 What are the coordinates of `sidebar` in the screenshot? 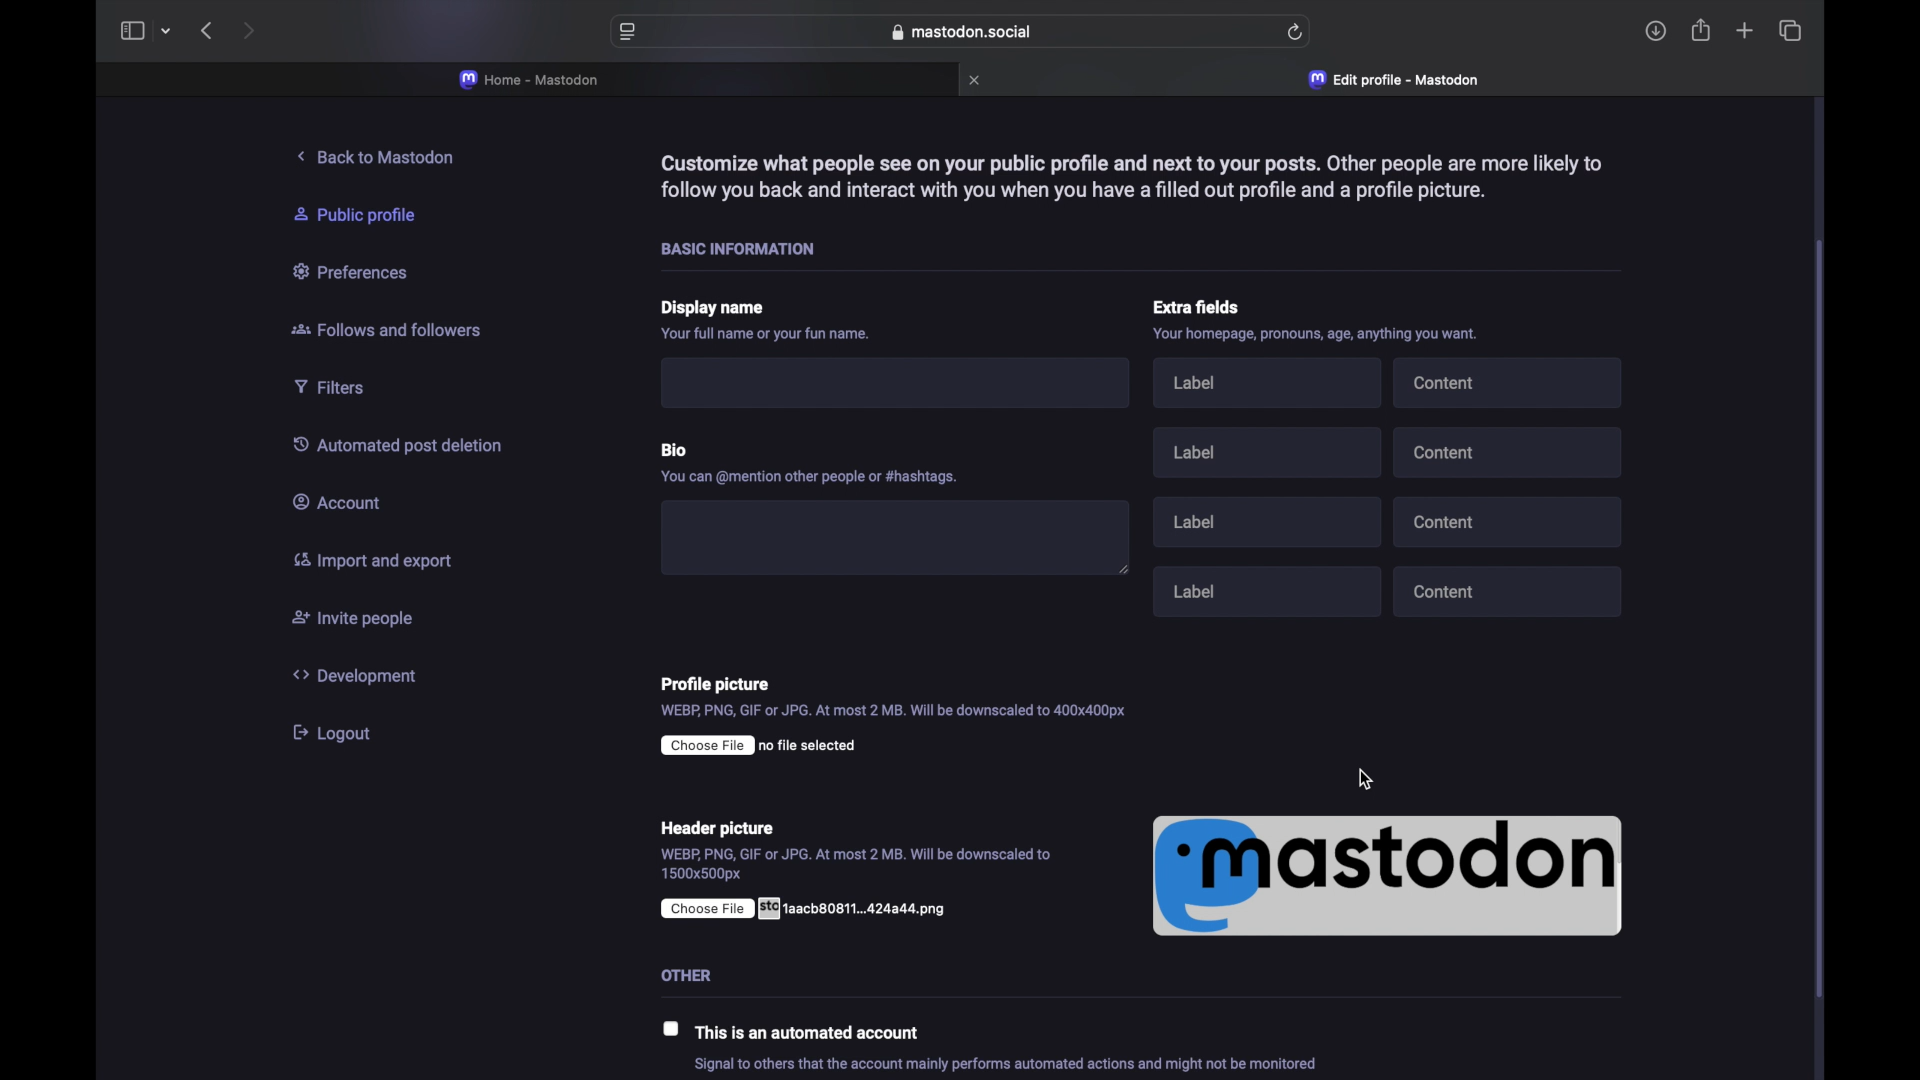 It's located at (131, 31).